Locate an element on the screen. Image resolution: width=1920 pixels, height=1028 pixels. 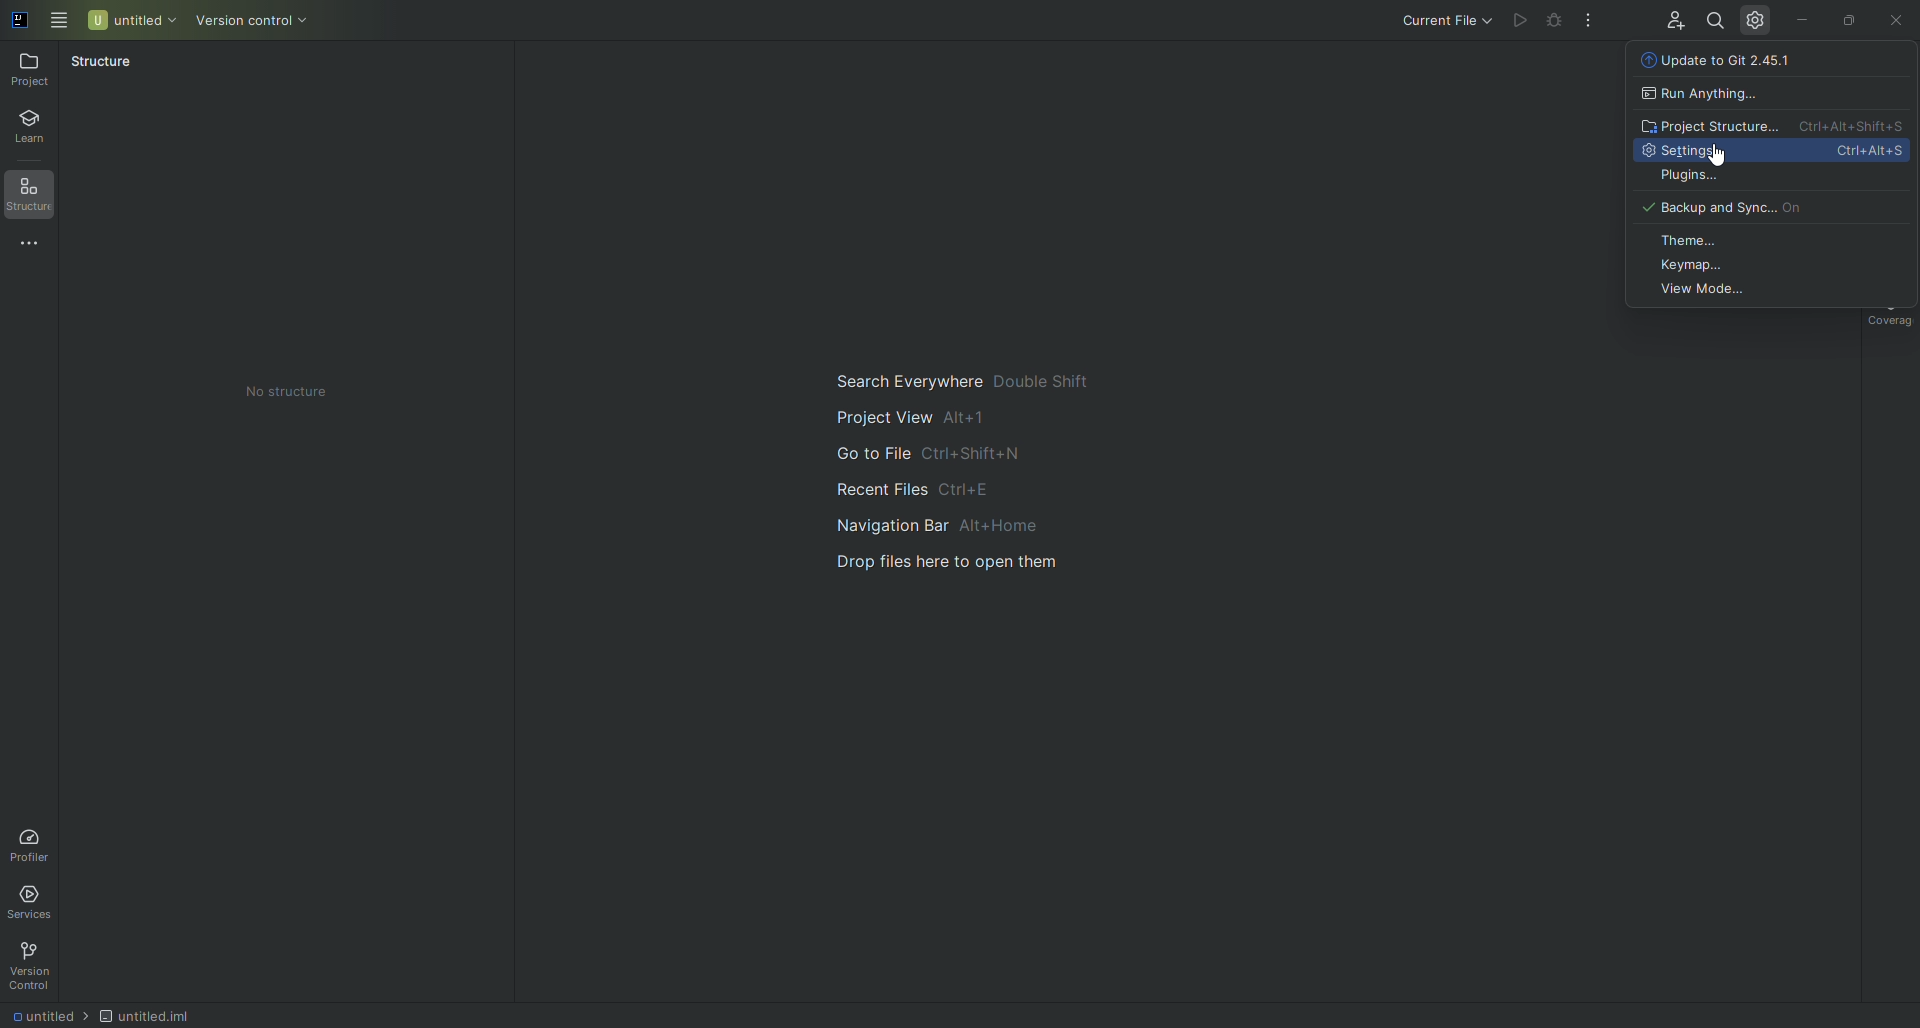
go to file is located at coordinates (968, 456).